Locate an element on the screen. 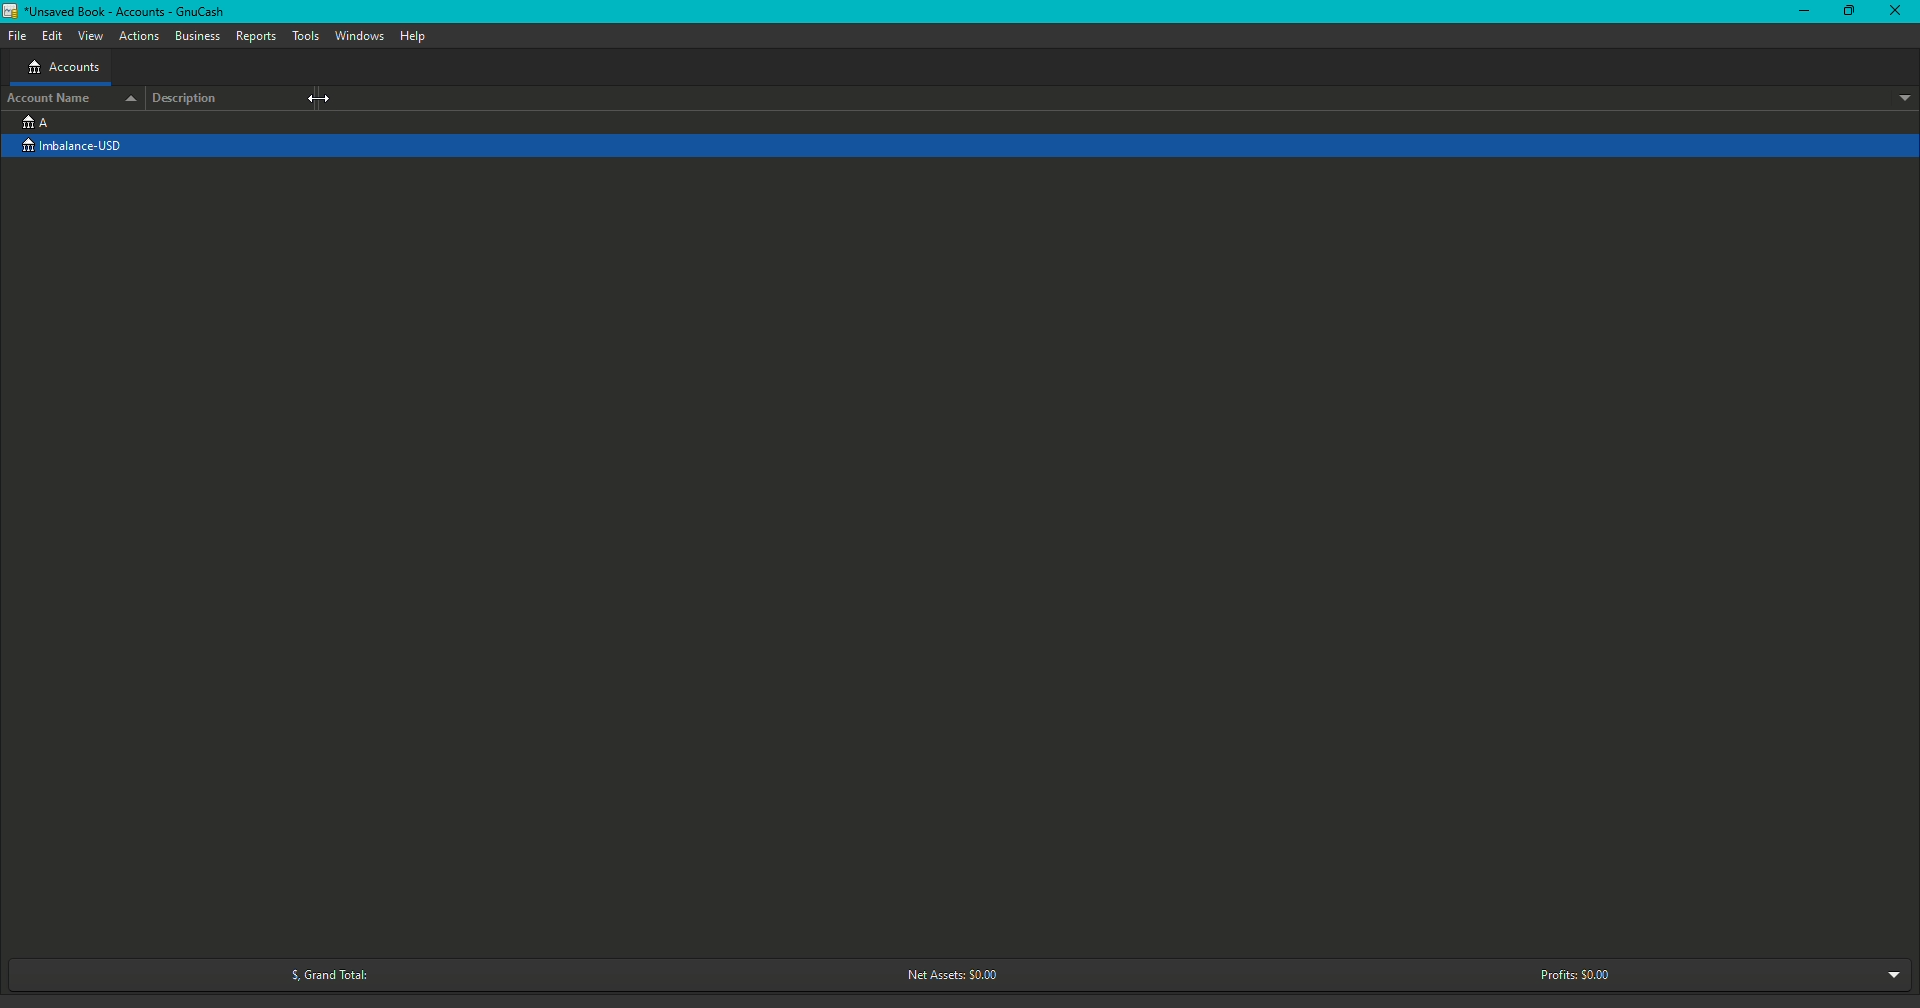  Tools is located at coordinates (308, 36).